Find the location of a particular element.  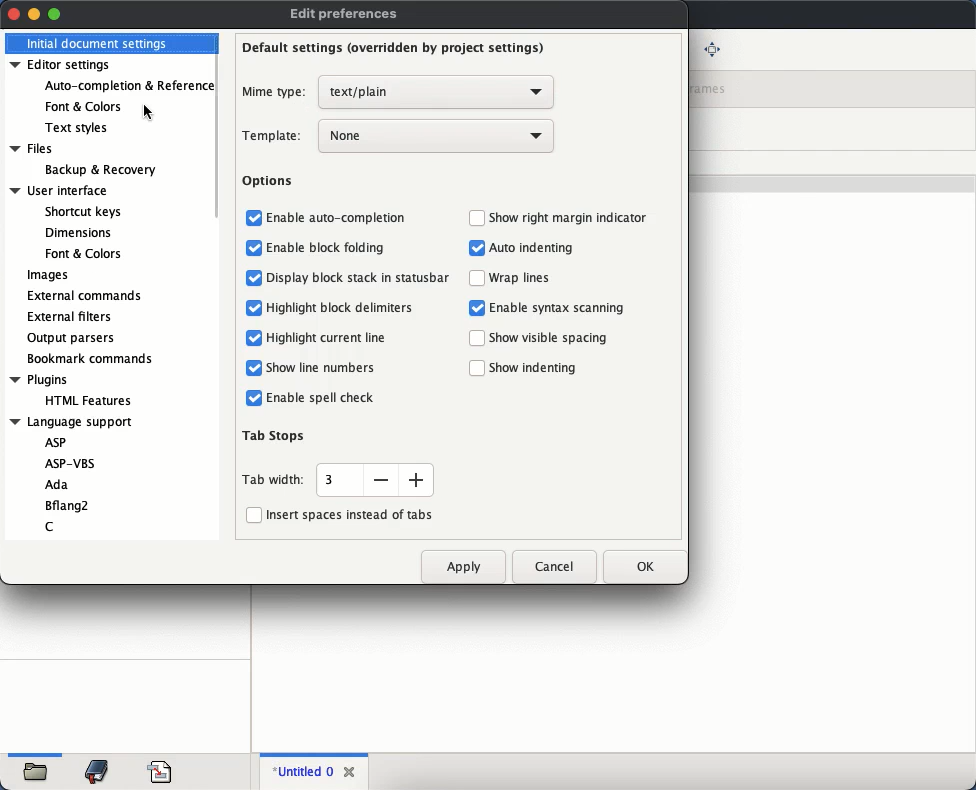

default settings is located at coordinates (396, 49).